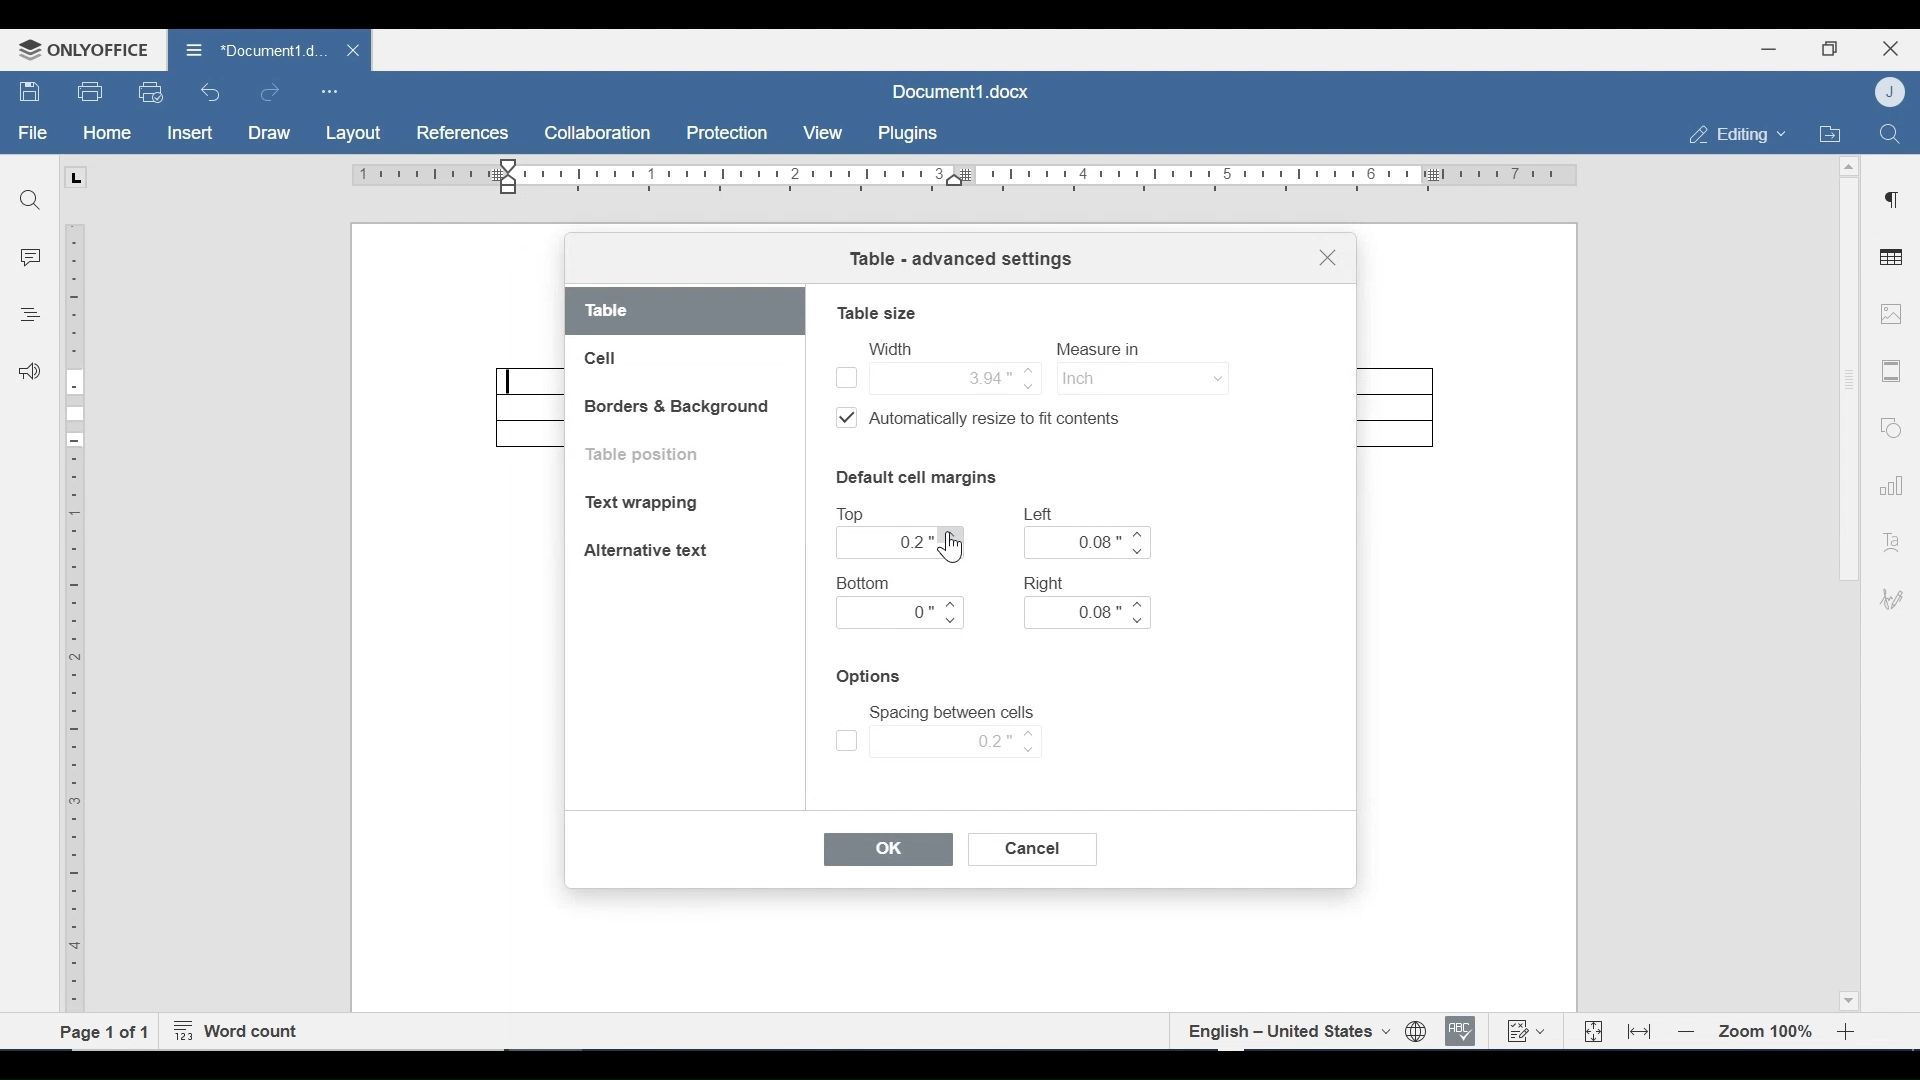 The image size is (1920, 1080). What do you see at coordinates (1035, 849) in the screenshot?
I see `Cancel` at bounding box center [1035, 849].